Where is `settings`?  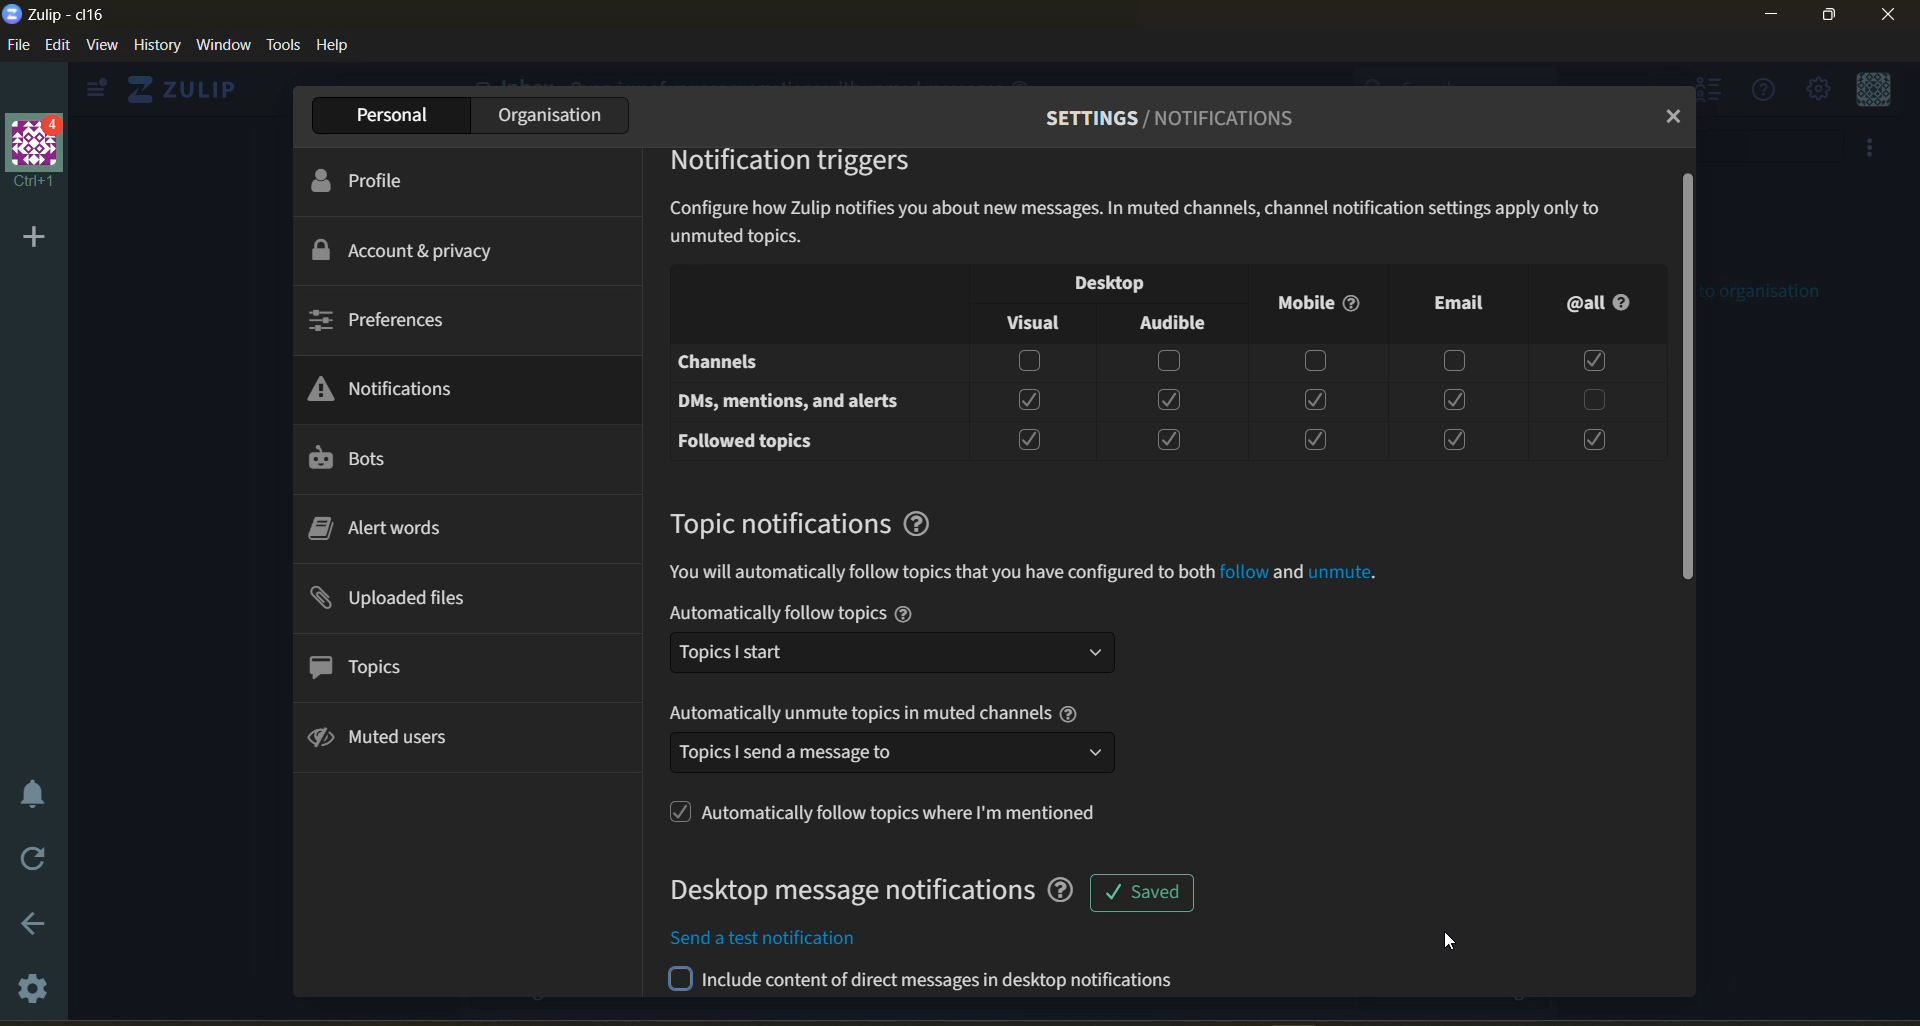 settings is located at coordinates (34, 995).